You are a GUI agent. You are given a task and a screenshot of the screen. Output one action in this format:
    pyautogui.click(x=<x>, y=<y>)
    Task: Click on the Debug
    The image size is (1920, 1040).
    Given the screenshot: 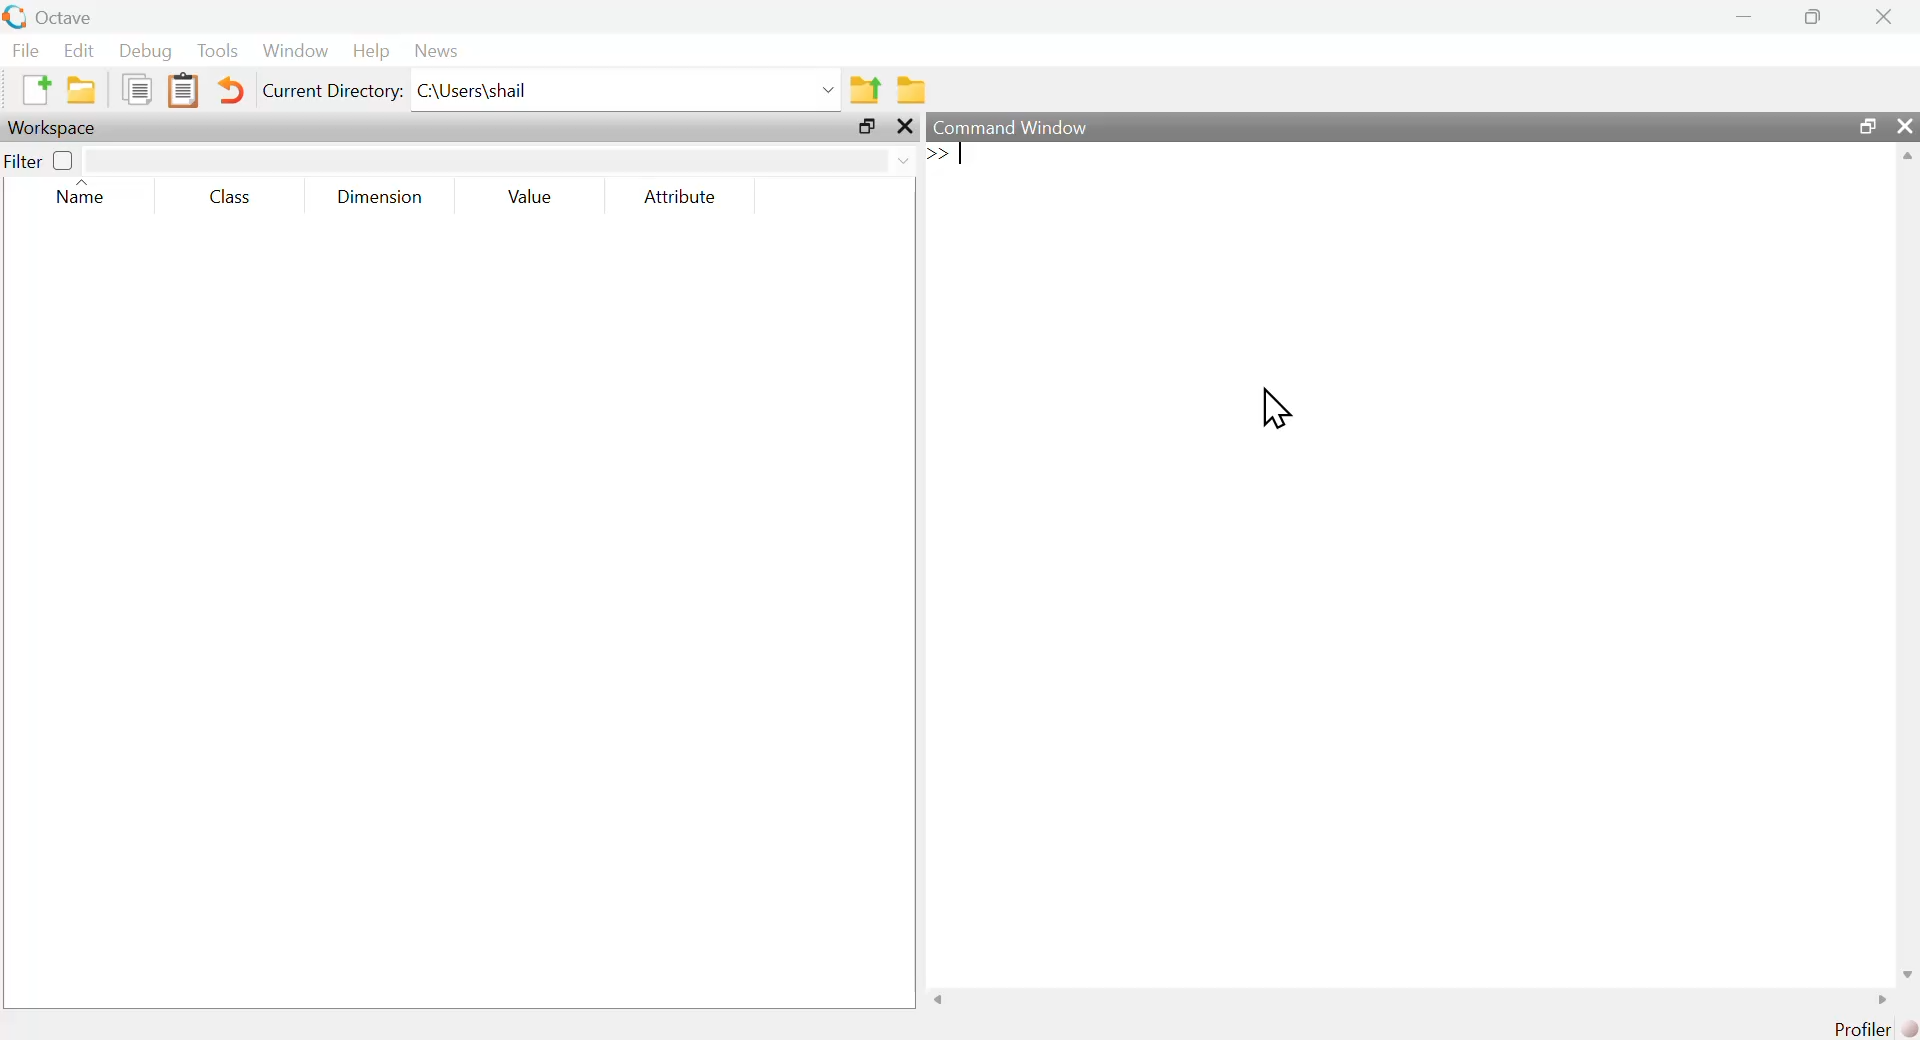 What is the action you would take?
    pyautogui.click(x=146, y=51)
    